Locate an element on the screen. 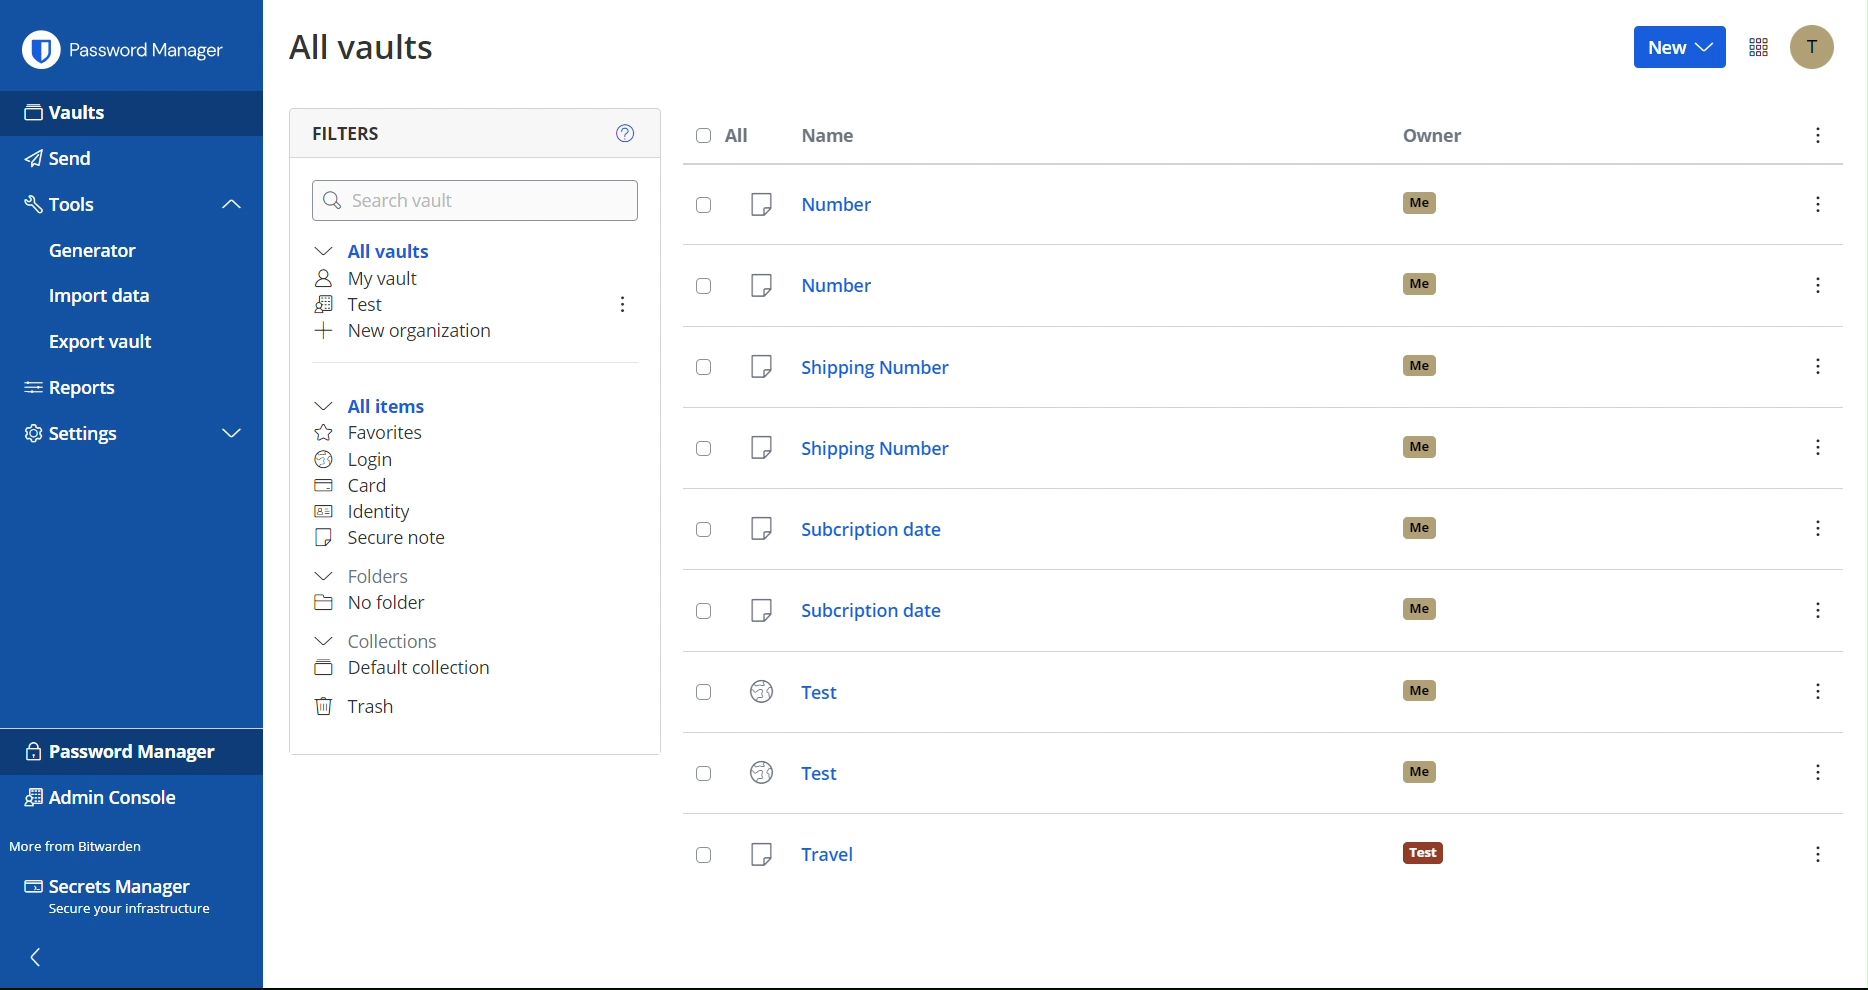  shipping number is located at coordinates (1055, 449).